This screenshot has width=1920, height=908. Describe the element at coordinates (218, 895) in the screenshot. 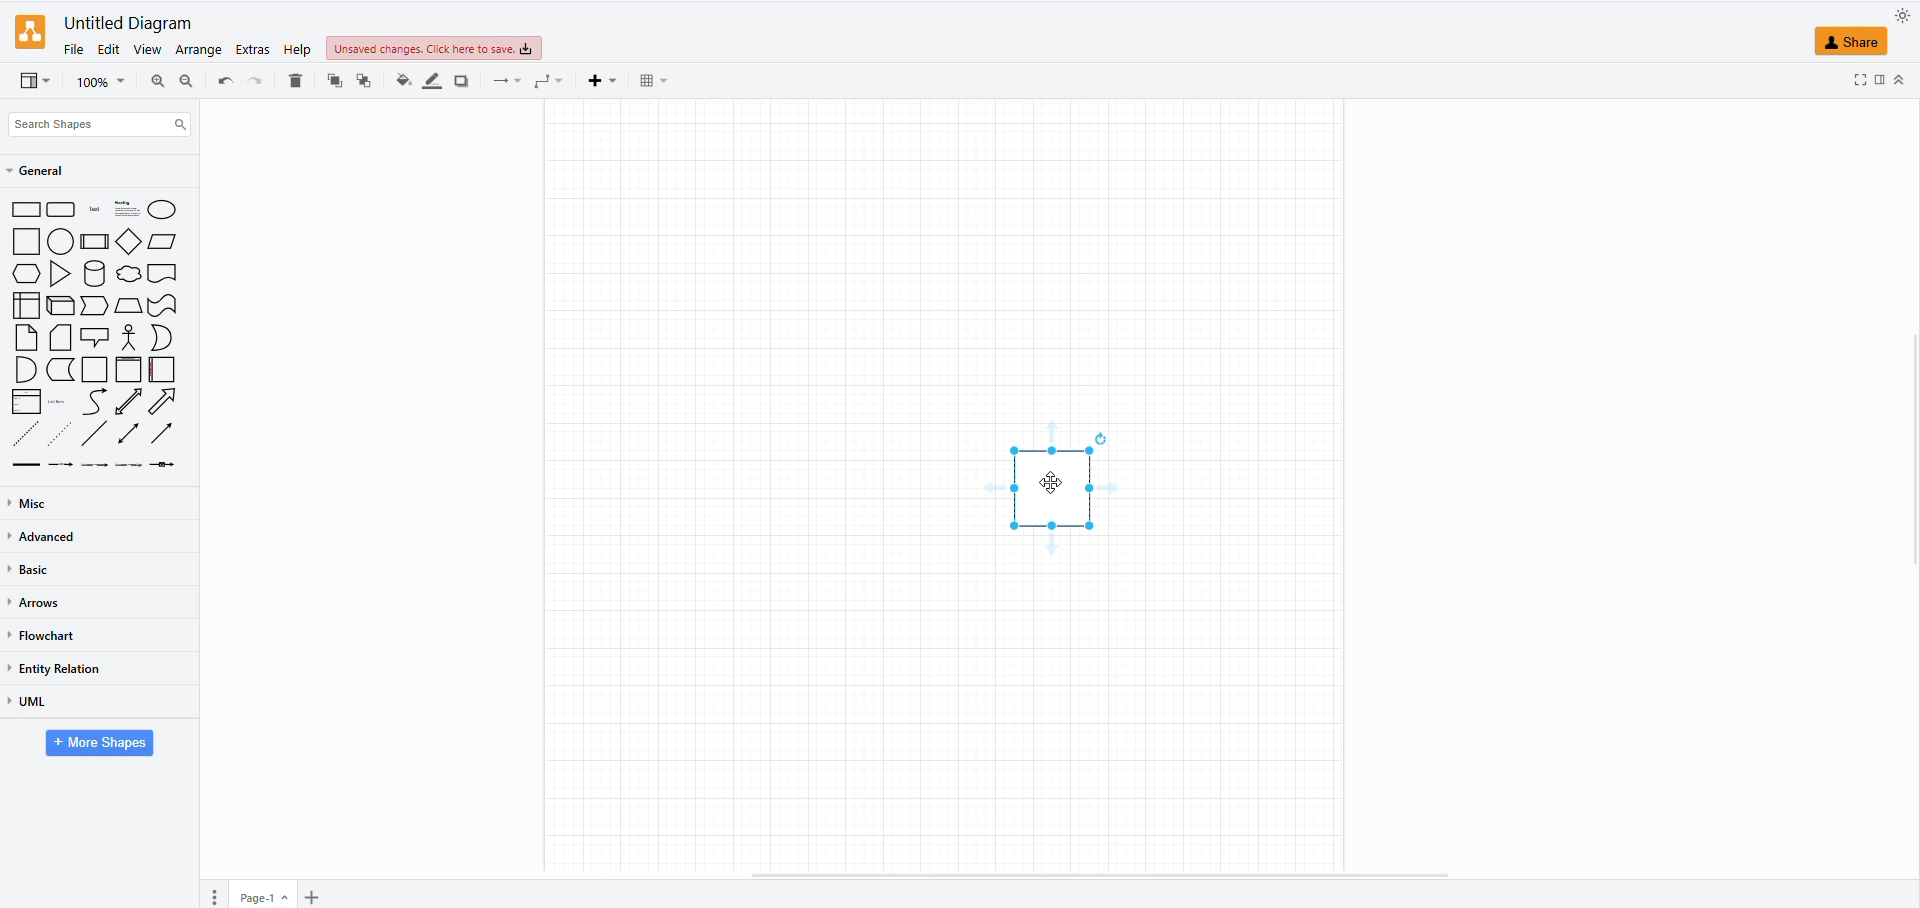

I see `pages` at that location.